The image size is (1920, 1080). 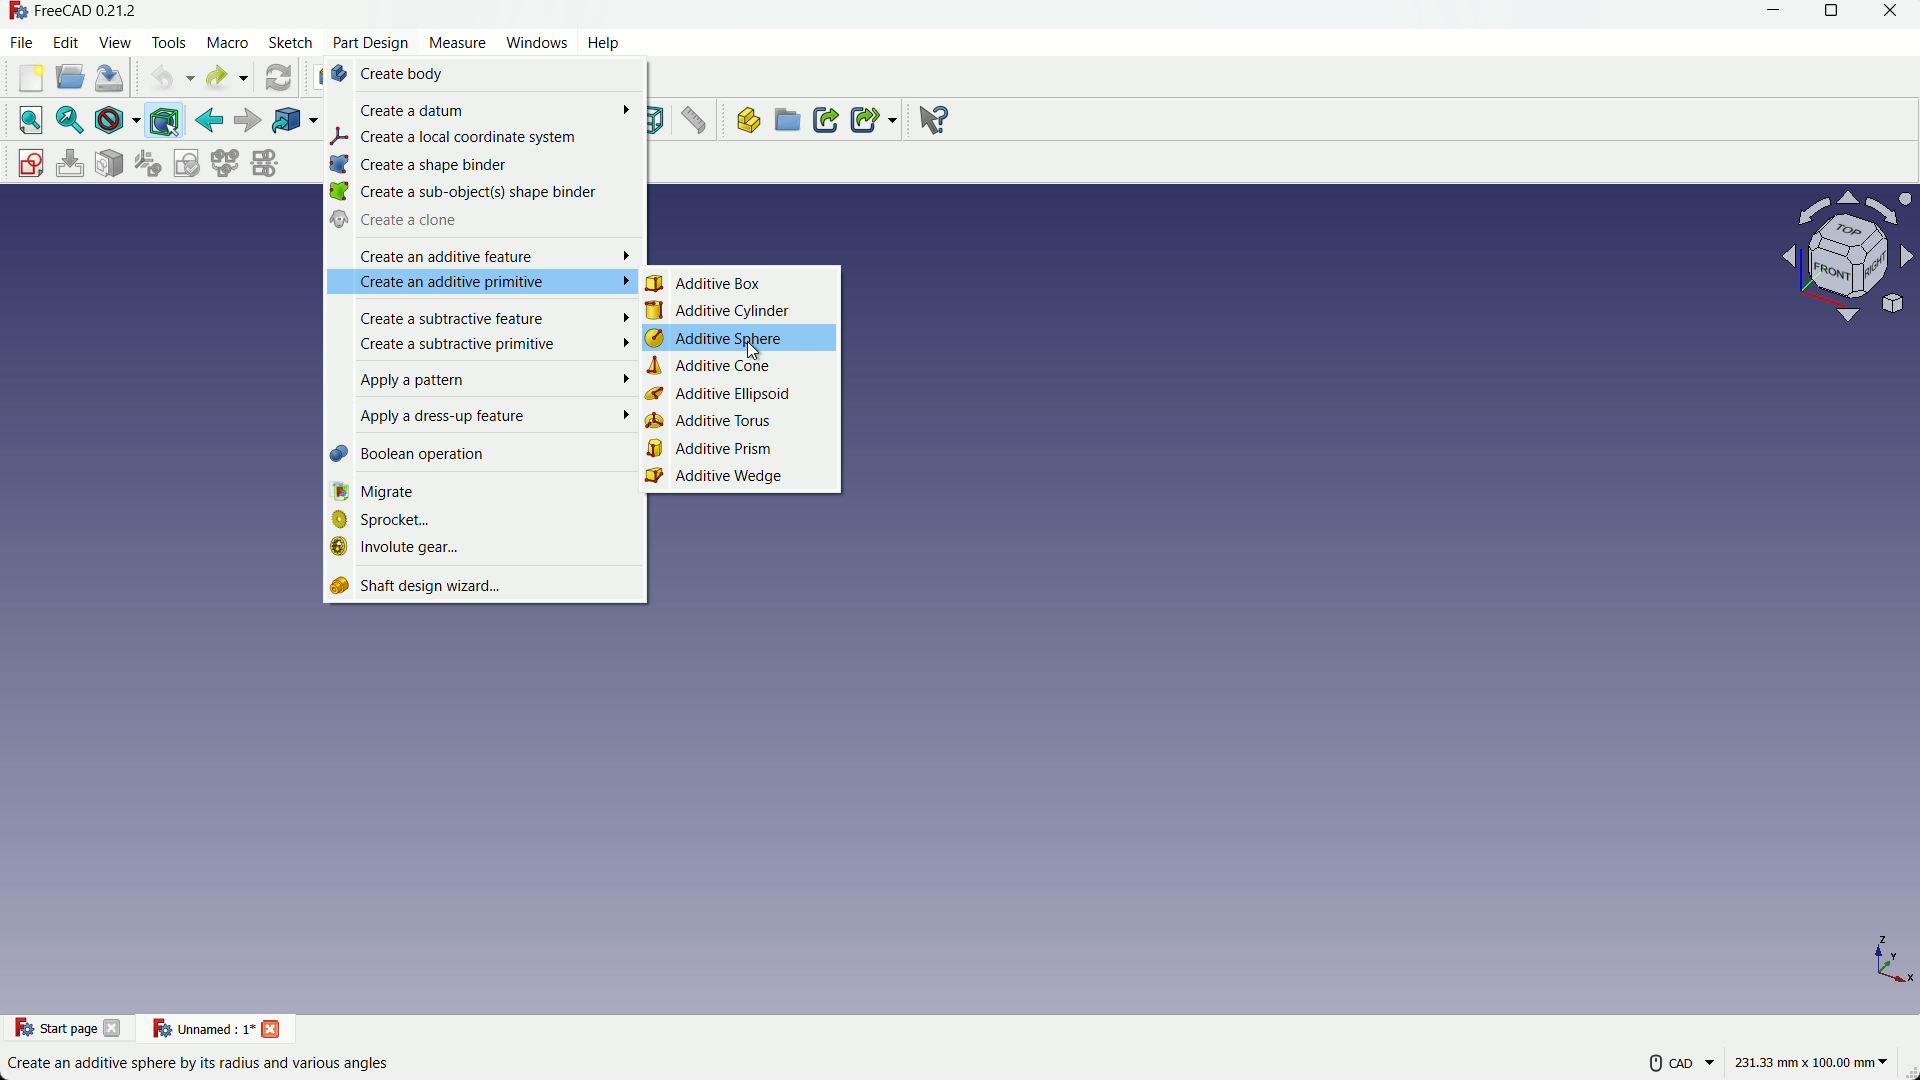 I want to click on measuring unit, so click(x=1813, y=1060).